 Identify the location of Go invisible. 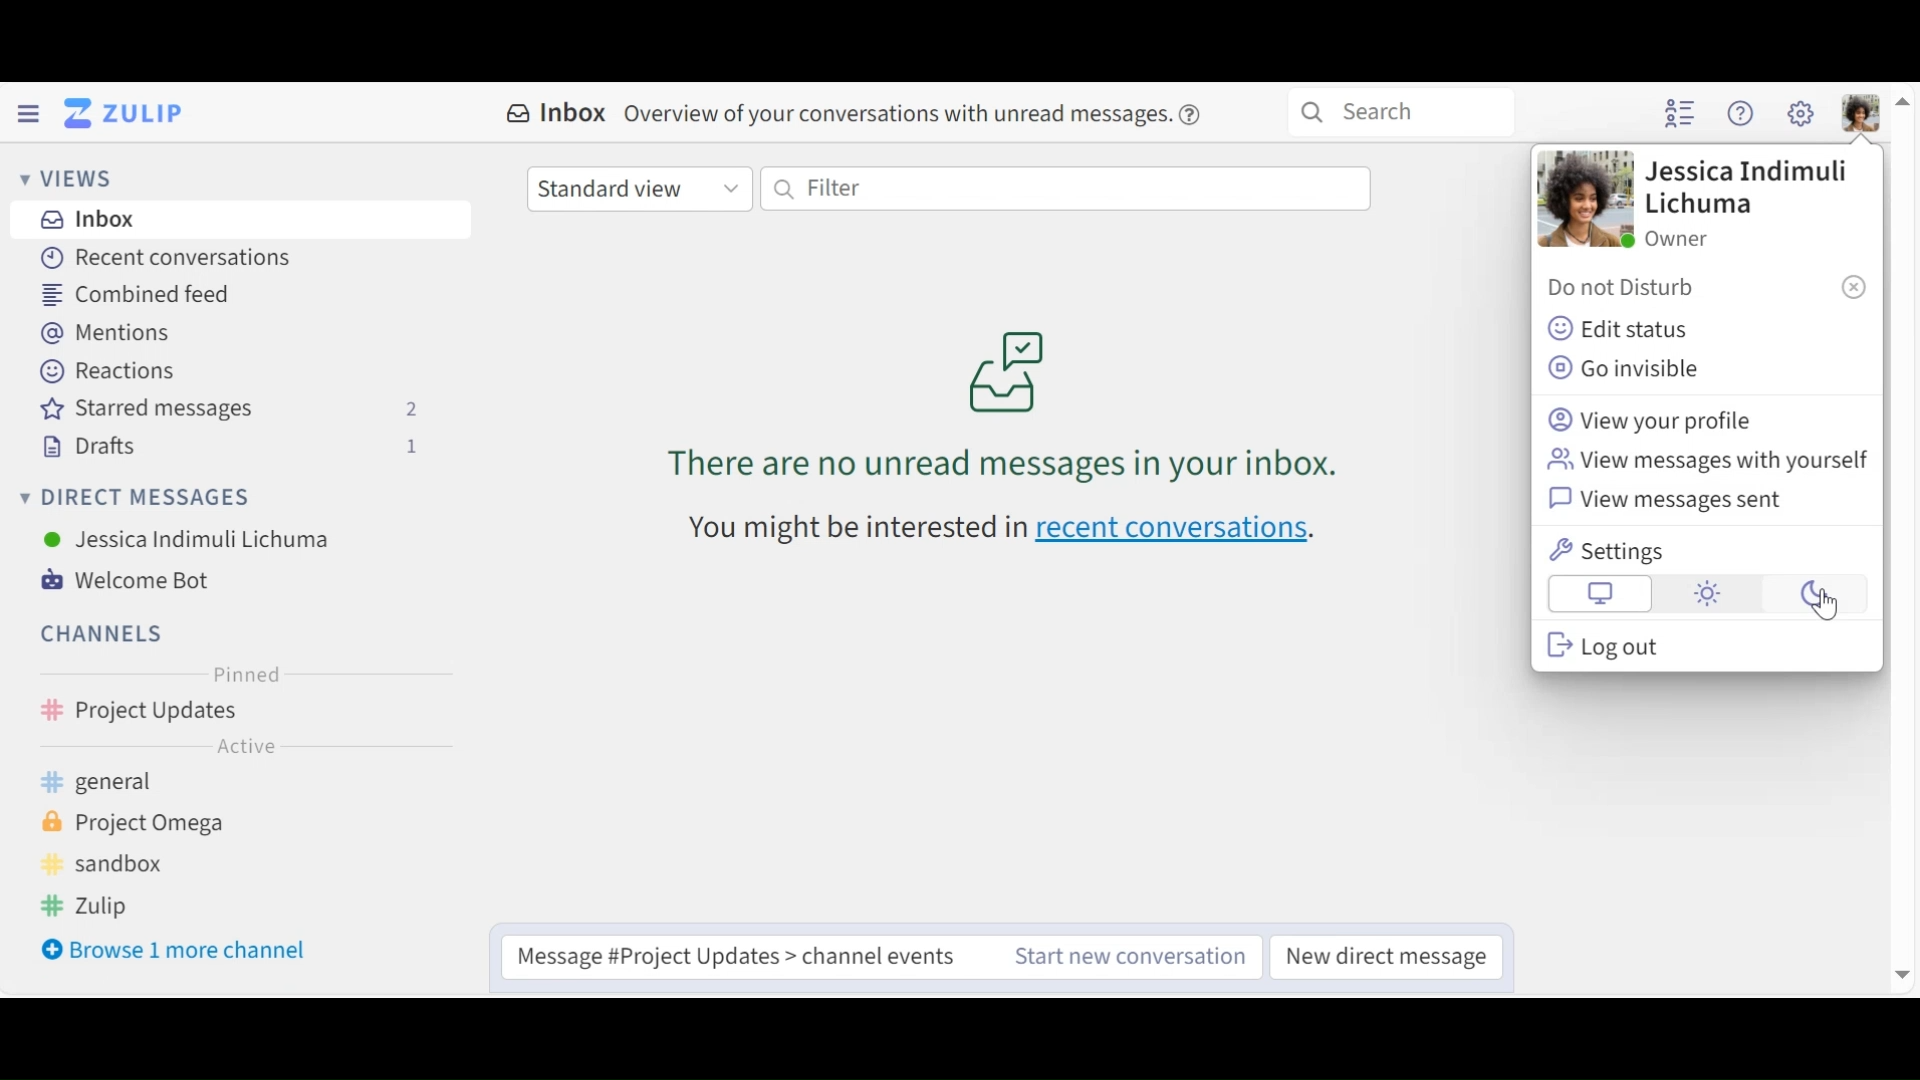
(1634, 369).